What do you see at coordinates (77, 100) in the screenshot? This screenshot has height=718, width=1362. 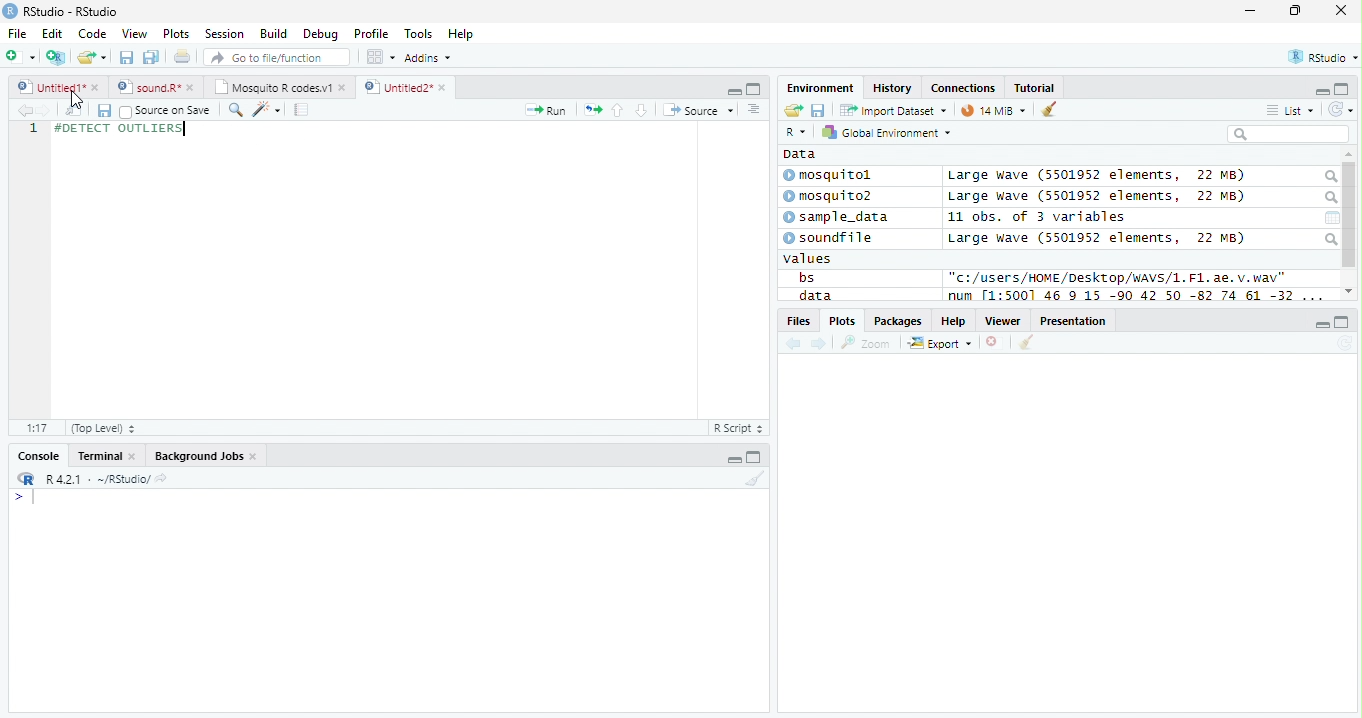 I see `cursor` at bounding box center [77, 100].